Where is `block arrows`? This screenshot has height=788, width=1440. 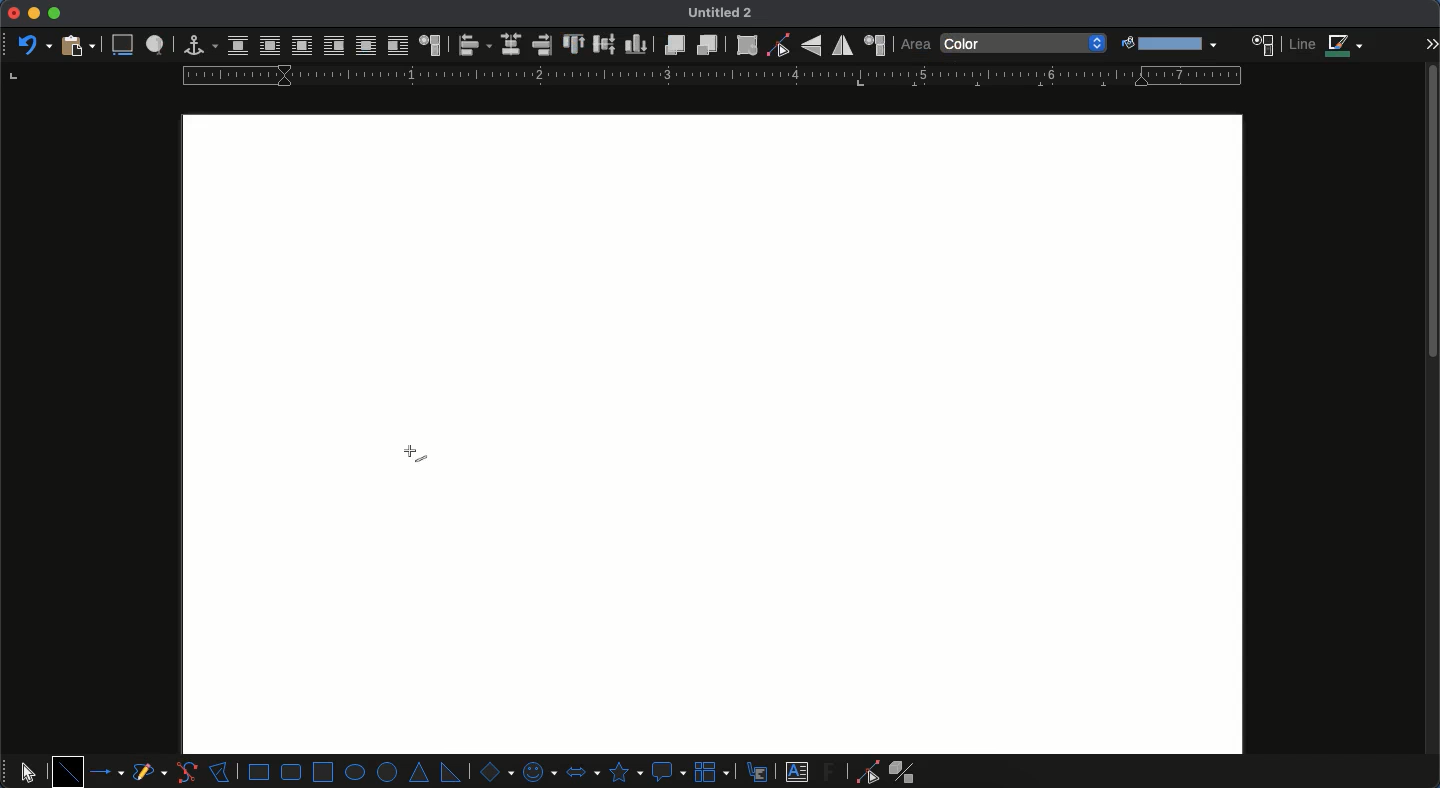 block arrows is located at coordinates (582, 770).